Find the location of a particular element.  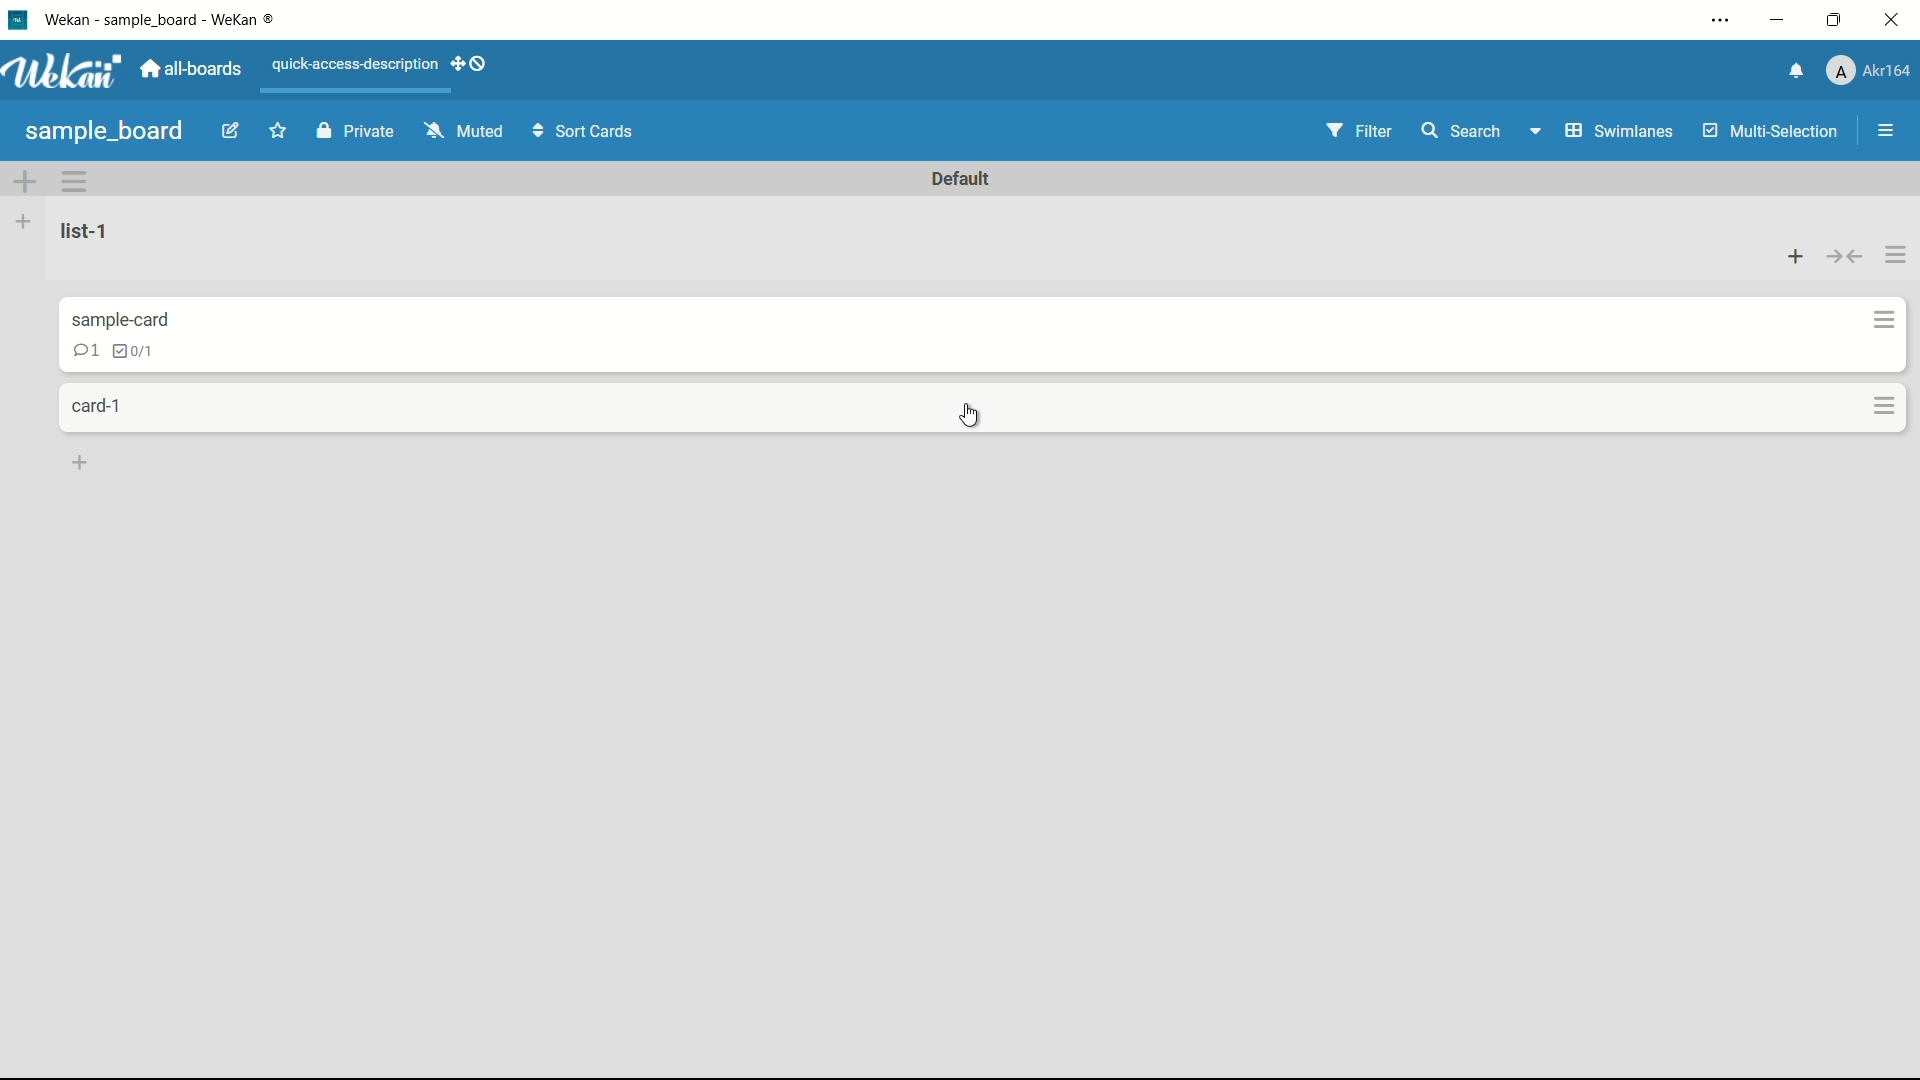

all-boards is located at coordinates (191, 70).